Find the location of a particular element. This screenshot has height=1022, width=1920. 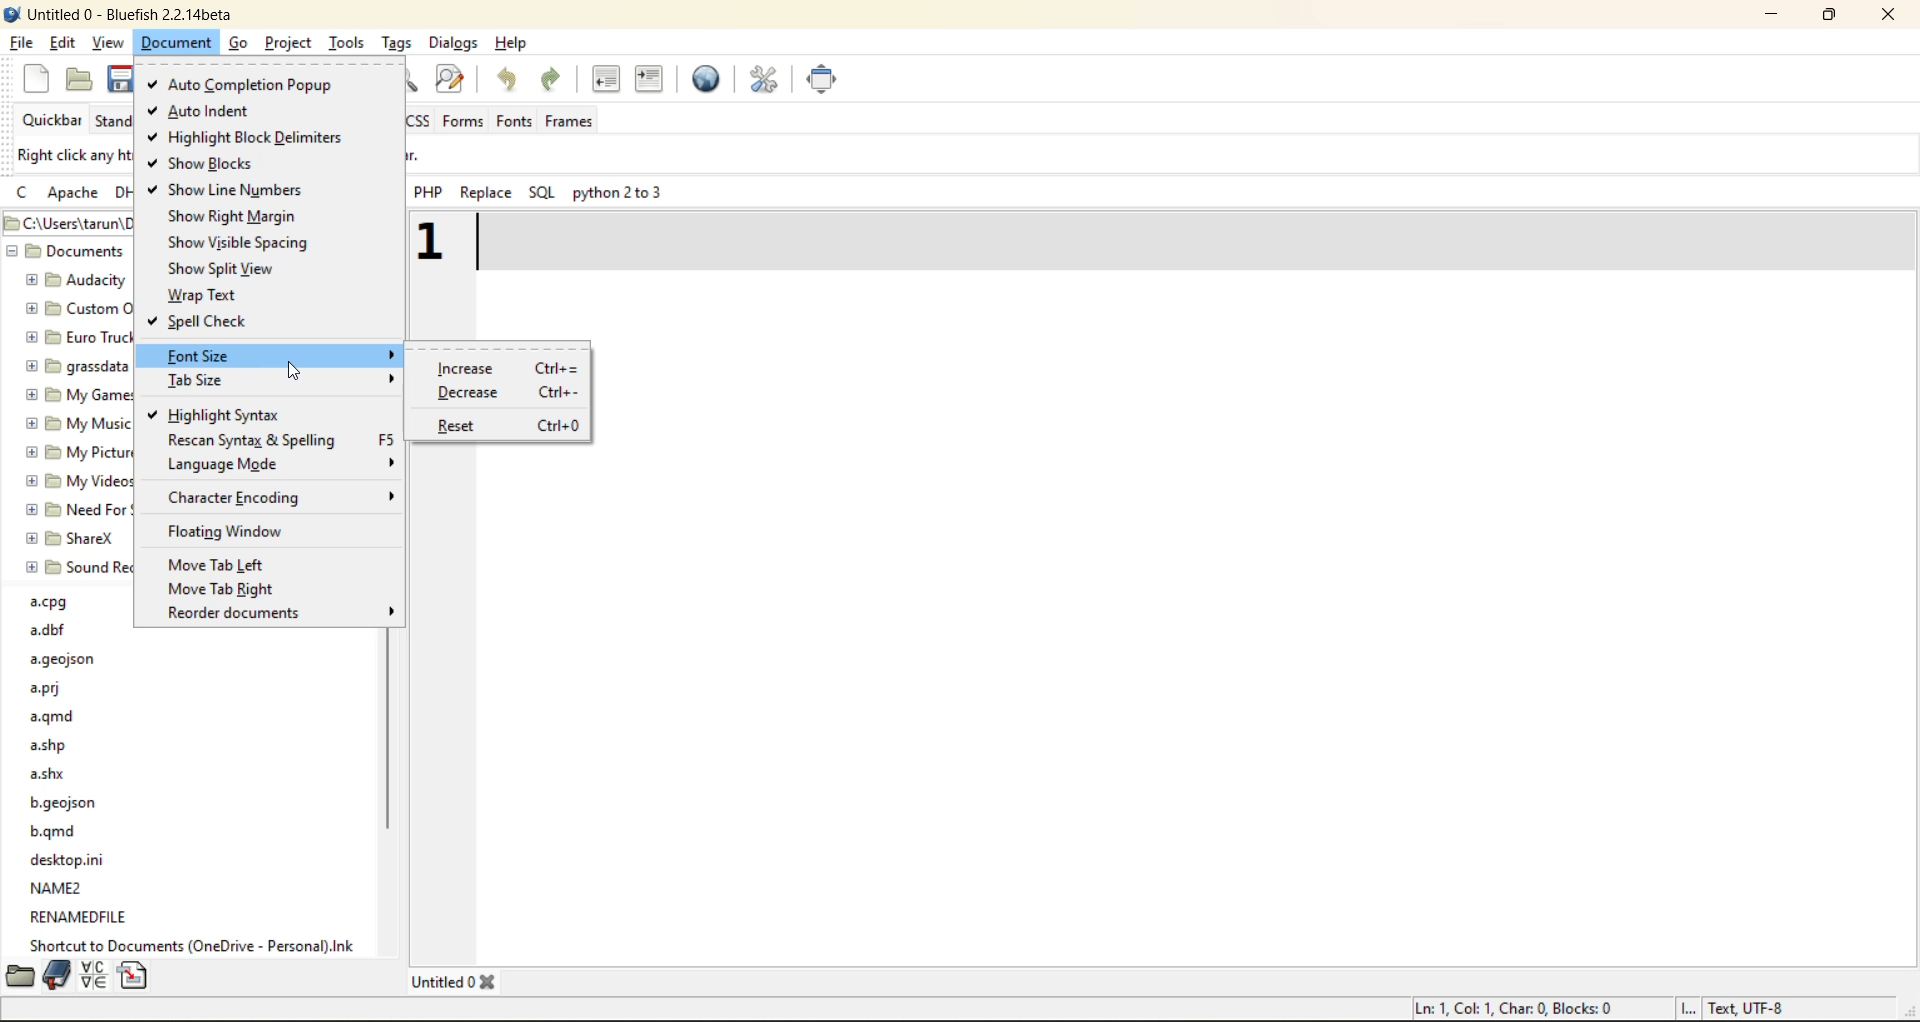

dialogs is located at coordinates (460, 44).